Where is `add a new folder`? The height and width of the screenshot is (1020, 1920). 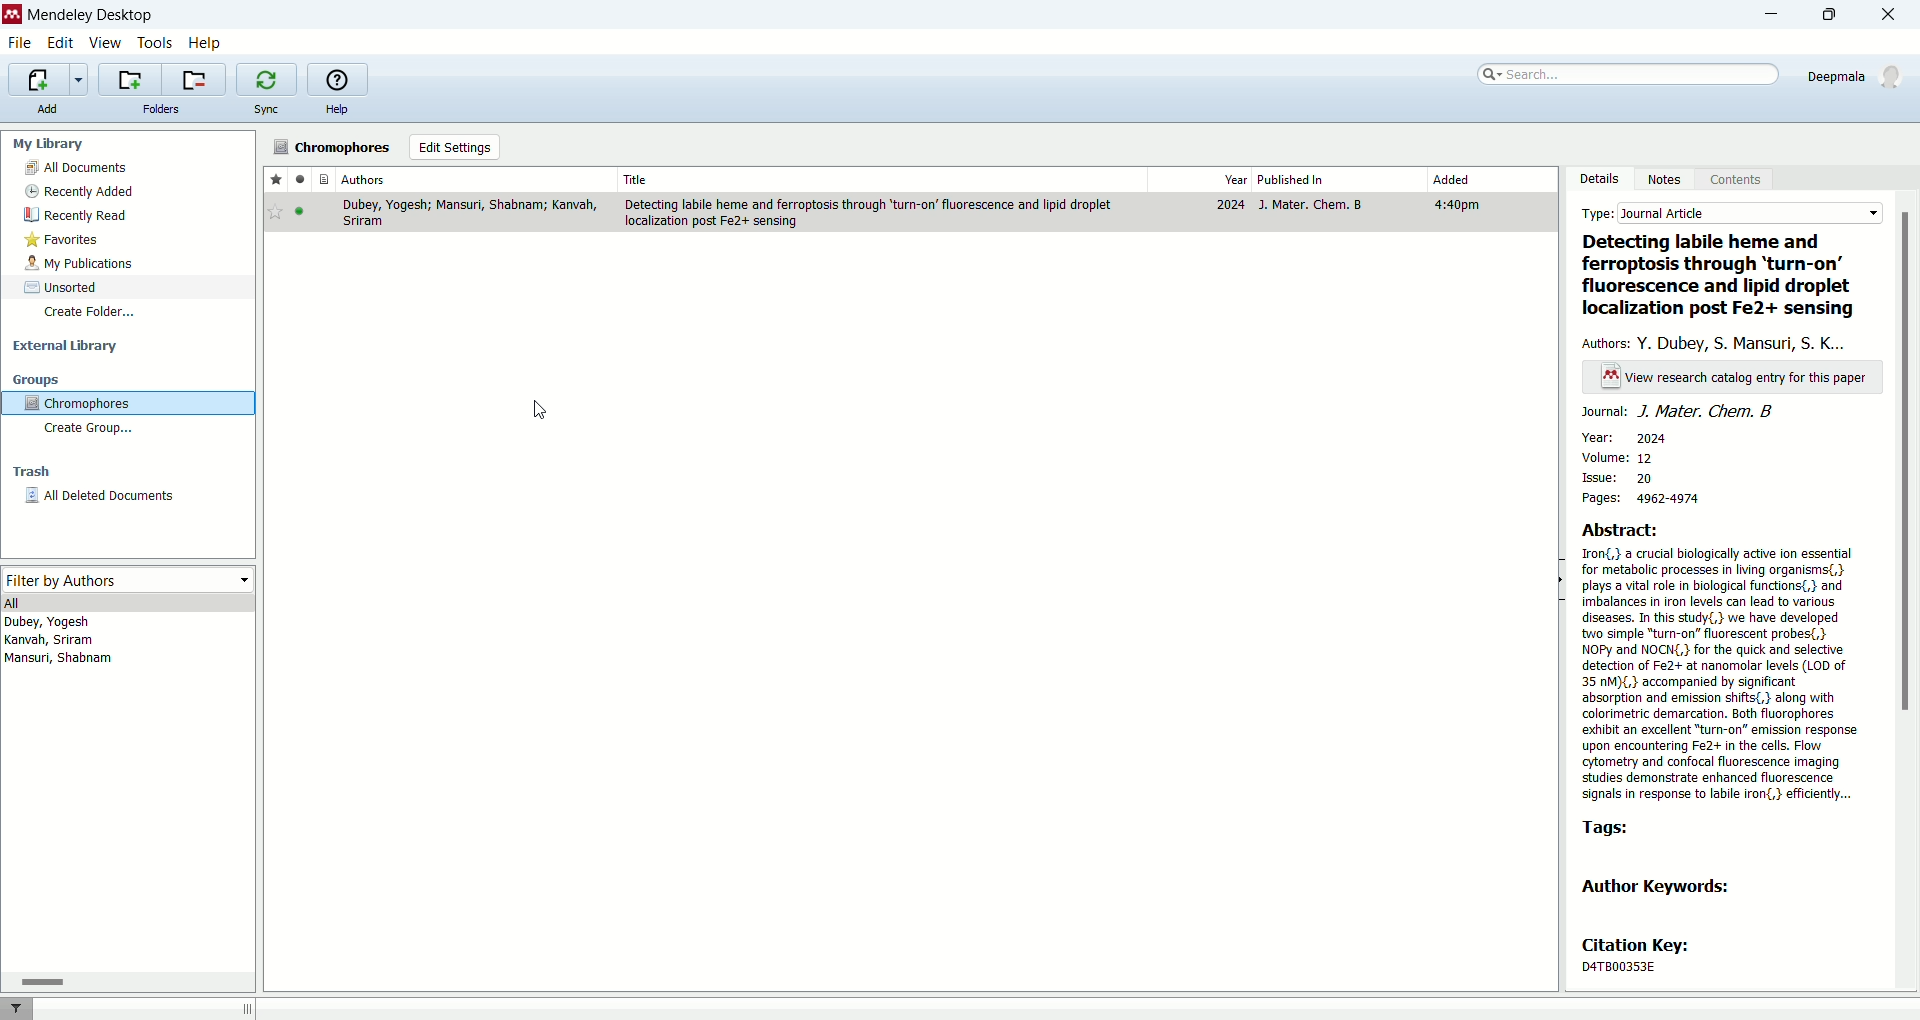 add a new folder is located at coordinates (129, 79).